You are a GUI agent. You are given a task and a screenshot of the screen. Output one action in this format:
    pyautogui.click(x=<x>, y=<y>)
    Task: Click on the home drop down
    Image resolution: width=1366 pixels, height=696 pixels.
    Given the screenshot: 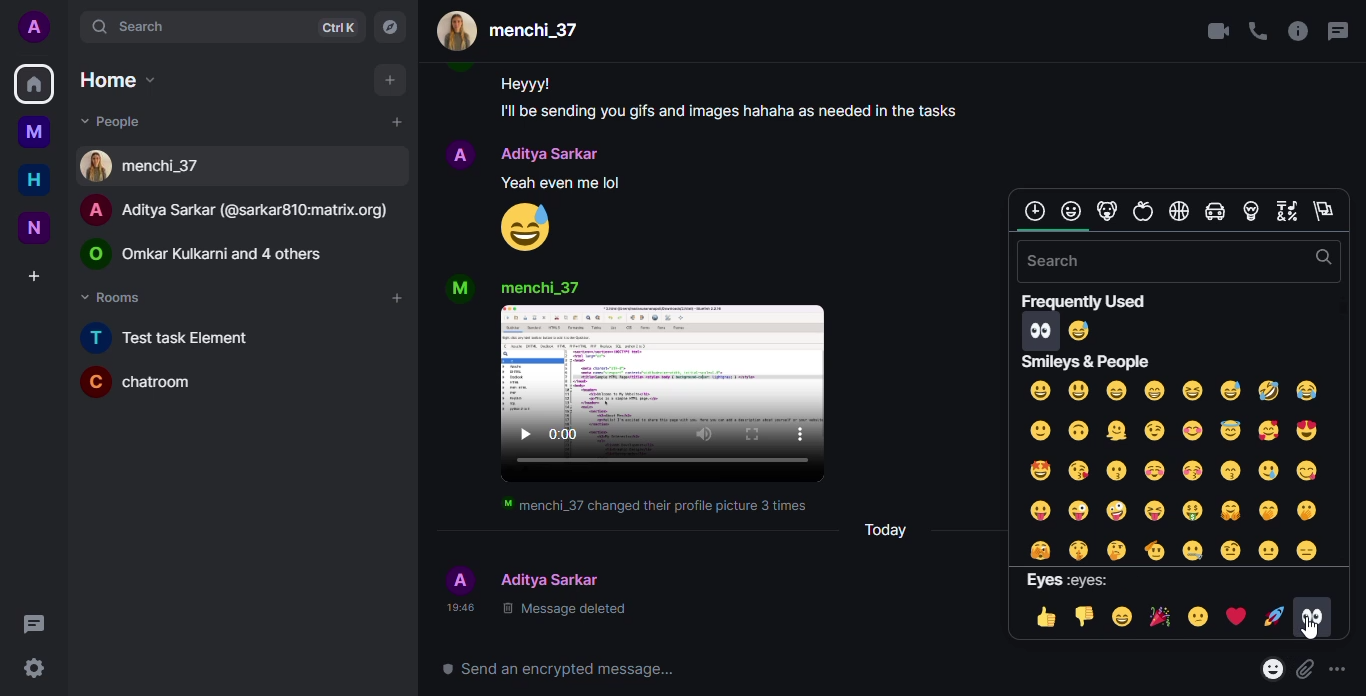 What is the action you would take?
    pyautogui.click(x=112, y=79)
    